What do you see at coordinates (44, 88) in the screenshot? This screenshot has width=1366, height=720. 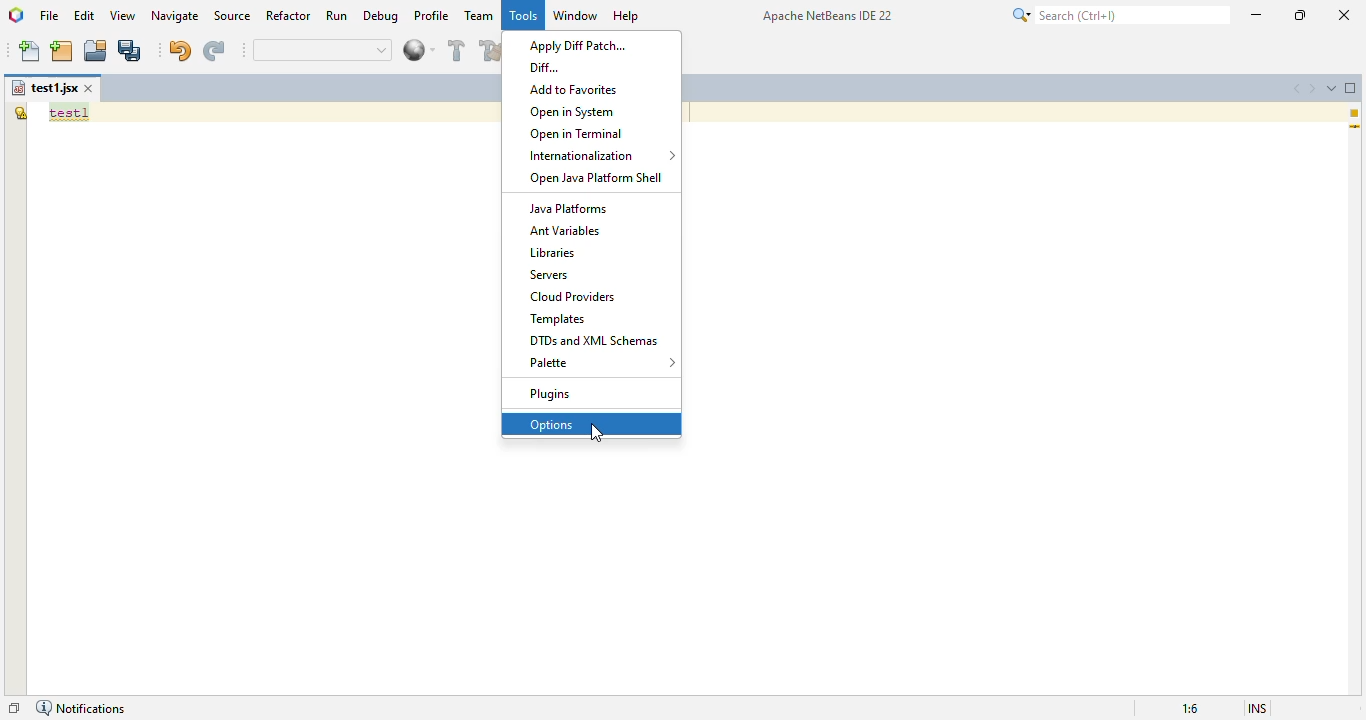 I see `file name` at bounding box center [44, 88].